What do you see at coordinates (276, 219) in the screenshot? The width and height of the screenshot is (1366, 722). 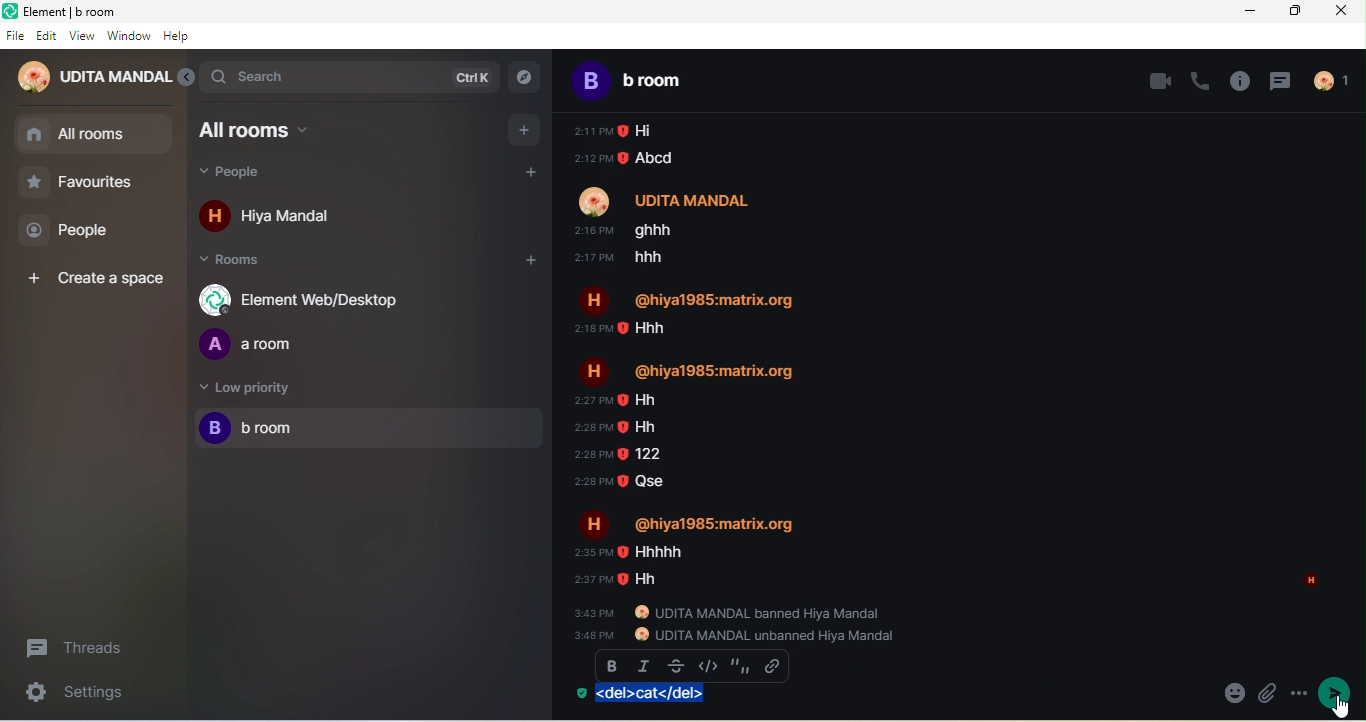 I see `hiya mandal` at bounding box center [276, 219].